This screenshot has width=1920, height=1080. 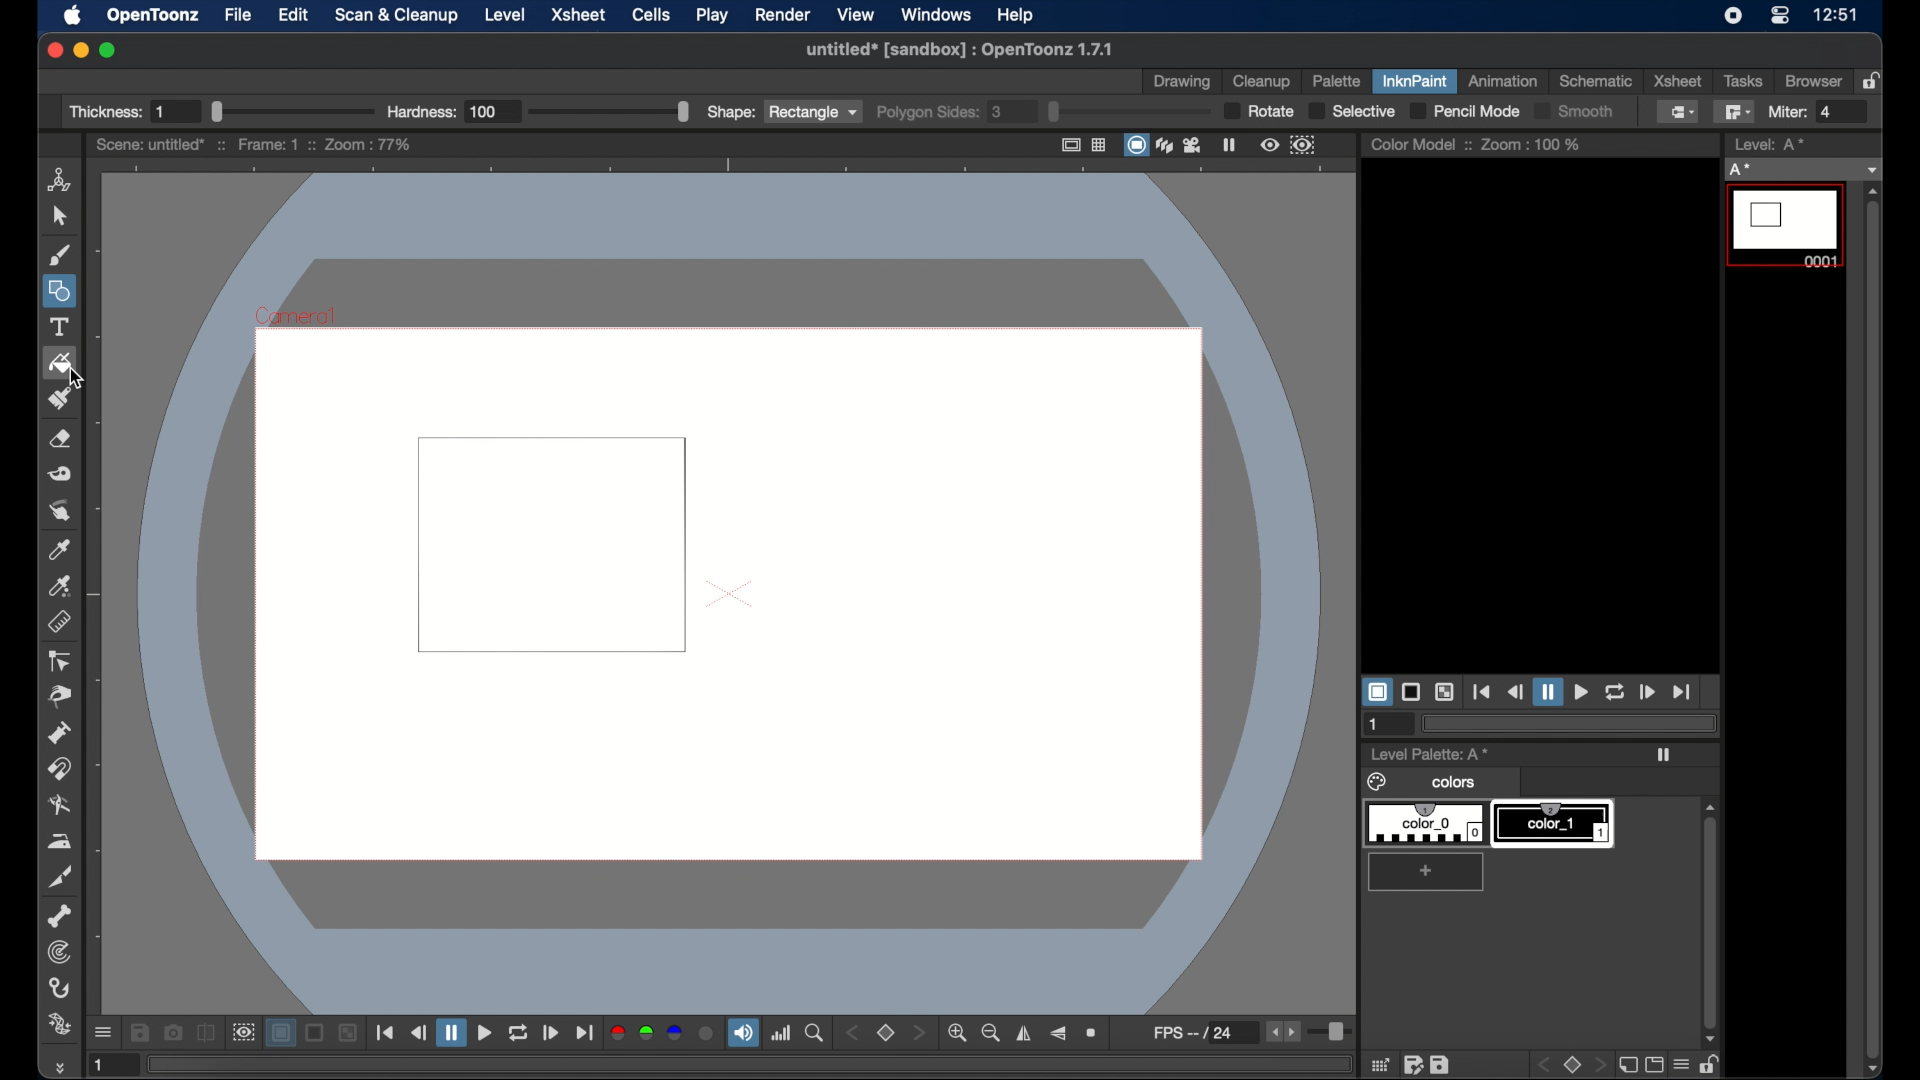 I want to click on 1, so click(x=109, y=1064).